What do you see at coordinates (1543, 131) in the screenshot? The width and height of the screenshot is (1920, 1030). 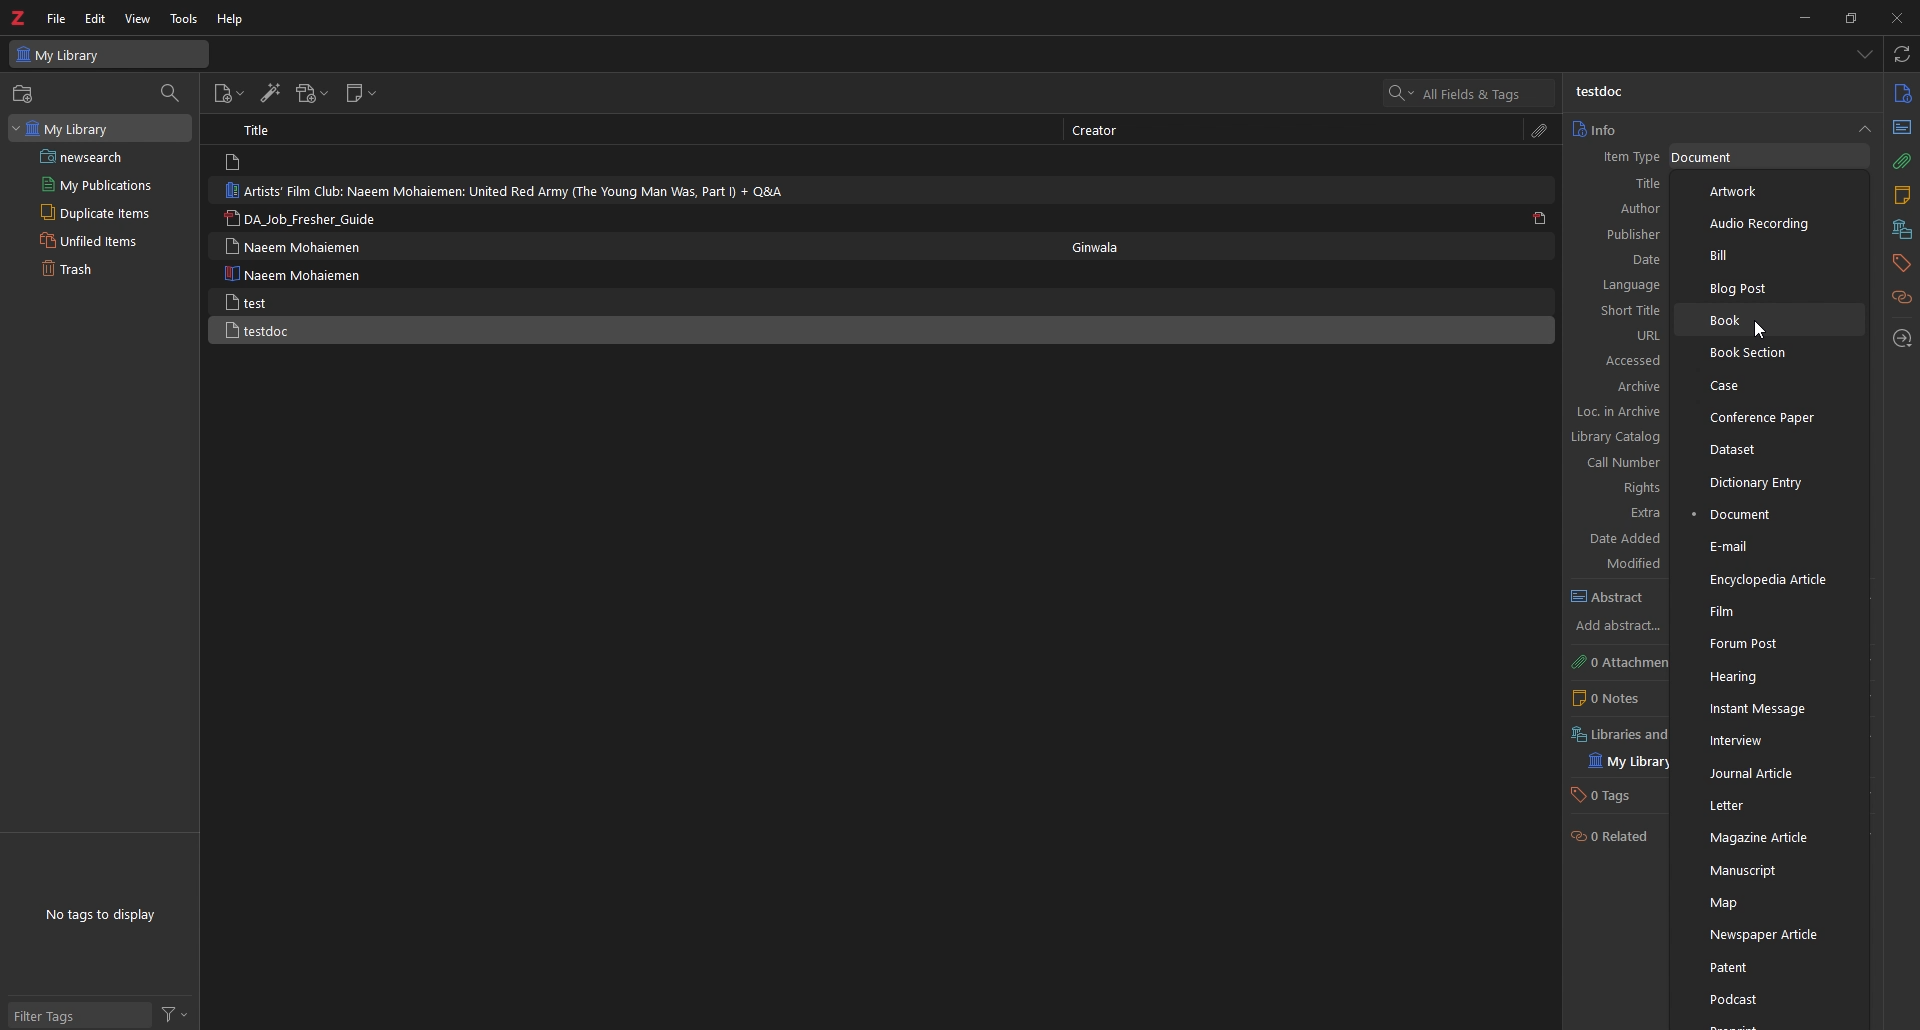 I see `attachment` at bounding box center [1543, 131].